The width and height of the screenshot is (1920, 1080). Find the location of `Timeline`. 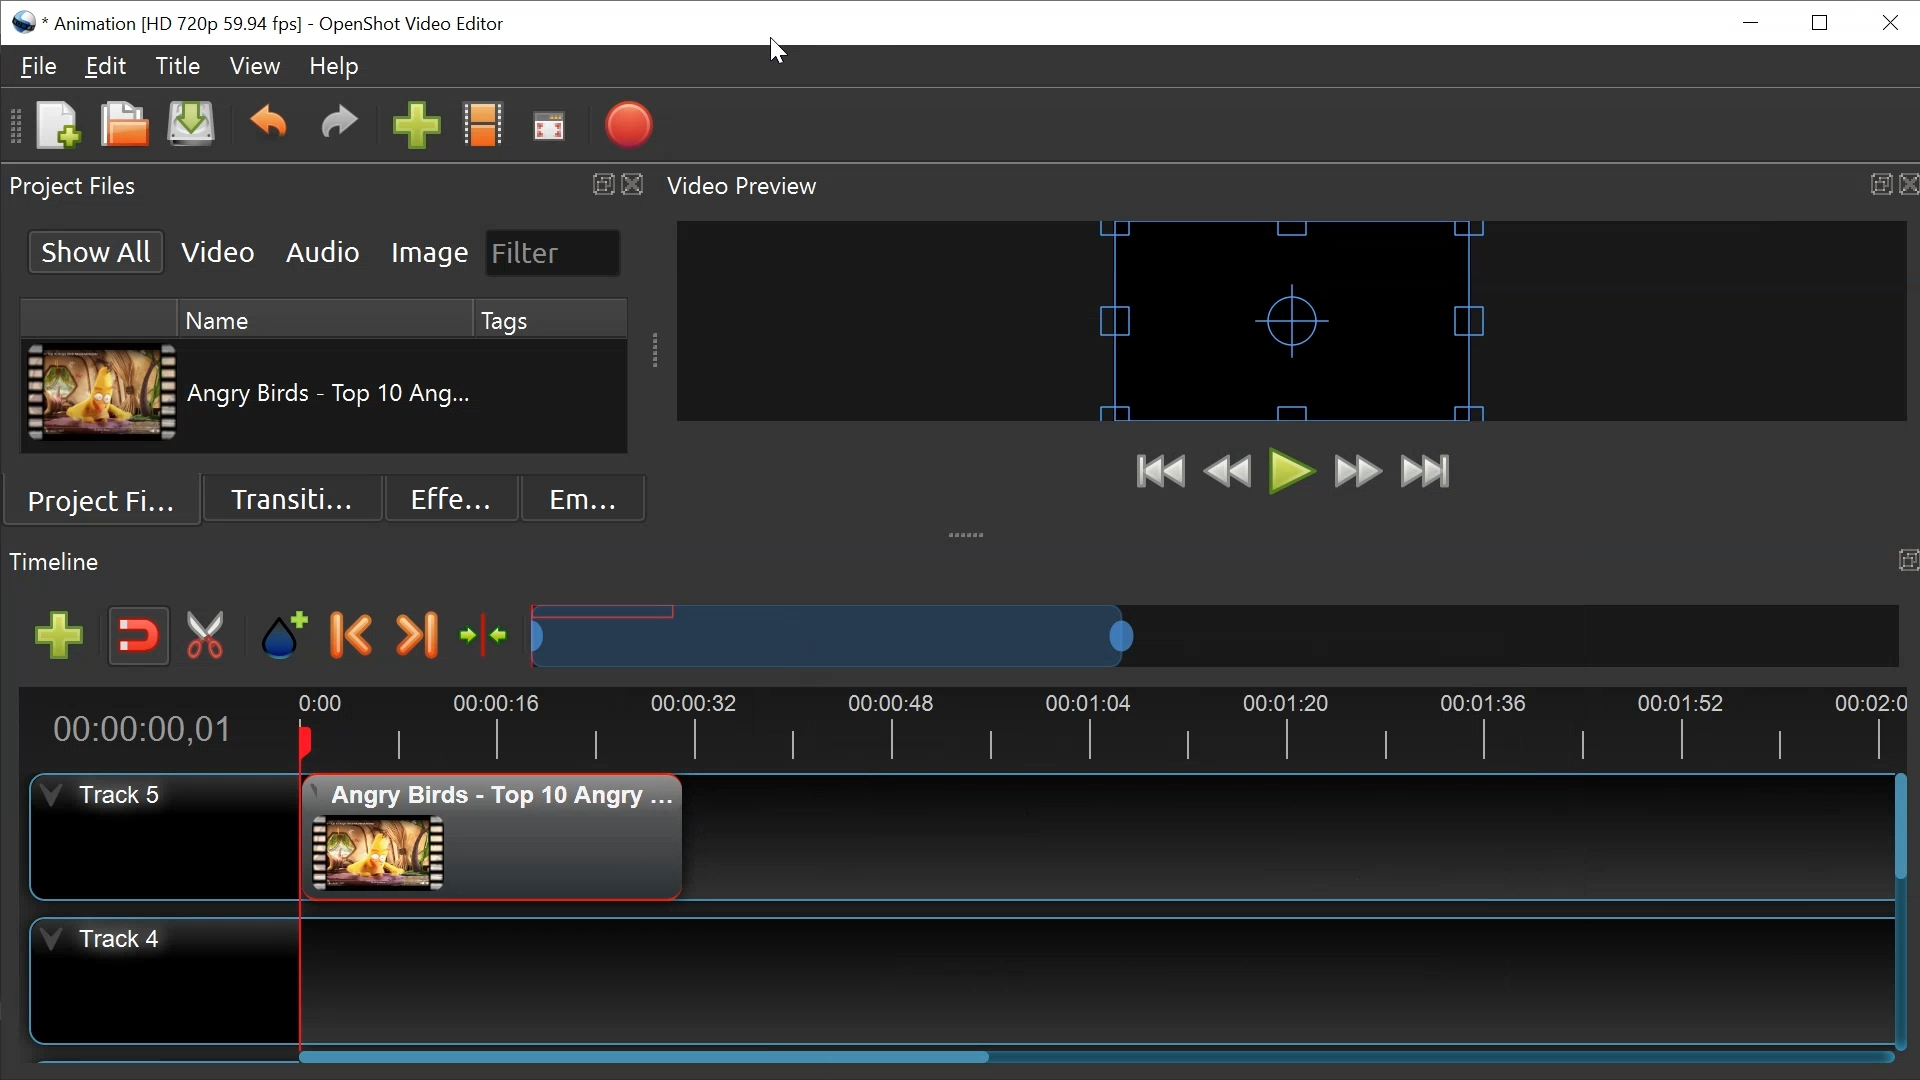

Timeline is located at coordinates (1102, 727).